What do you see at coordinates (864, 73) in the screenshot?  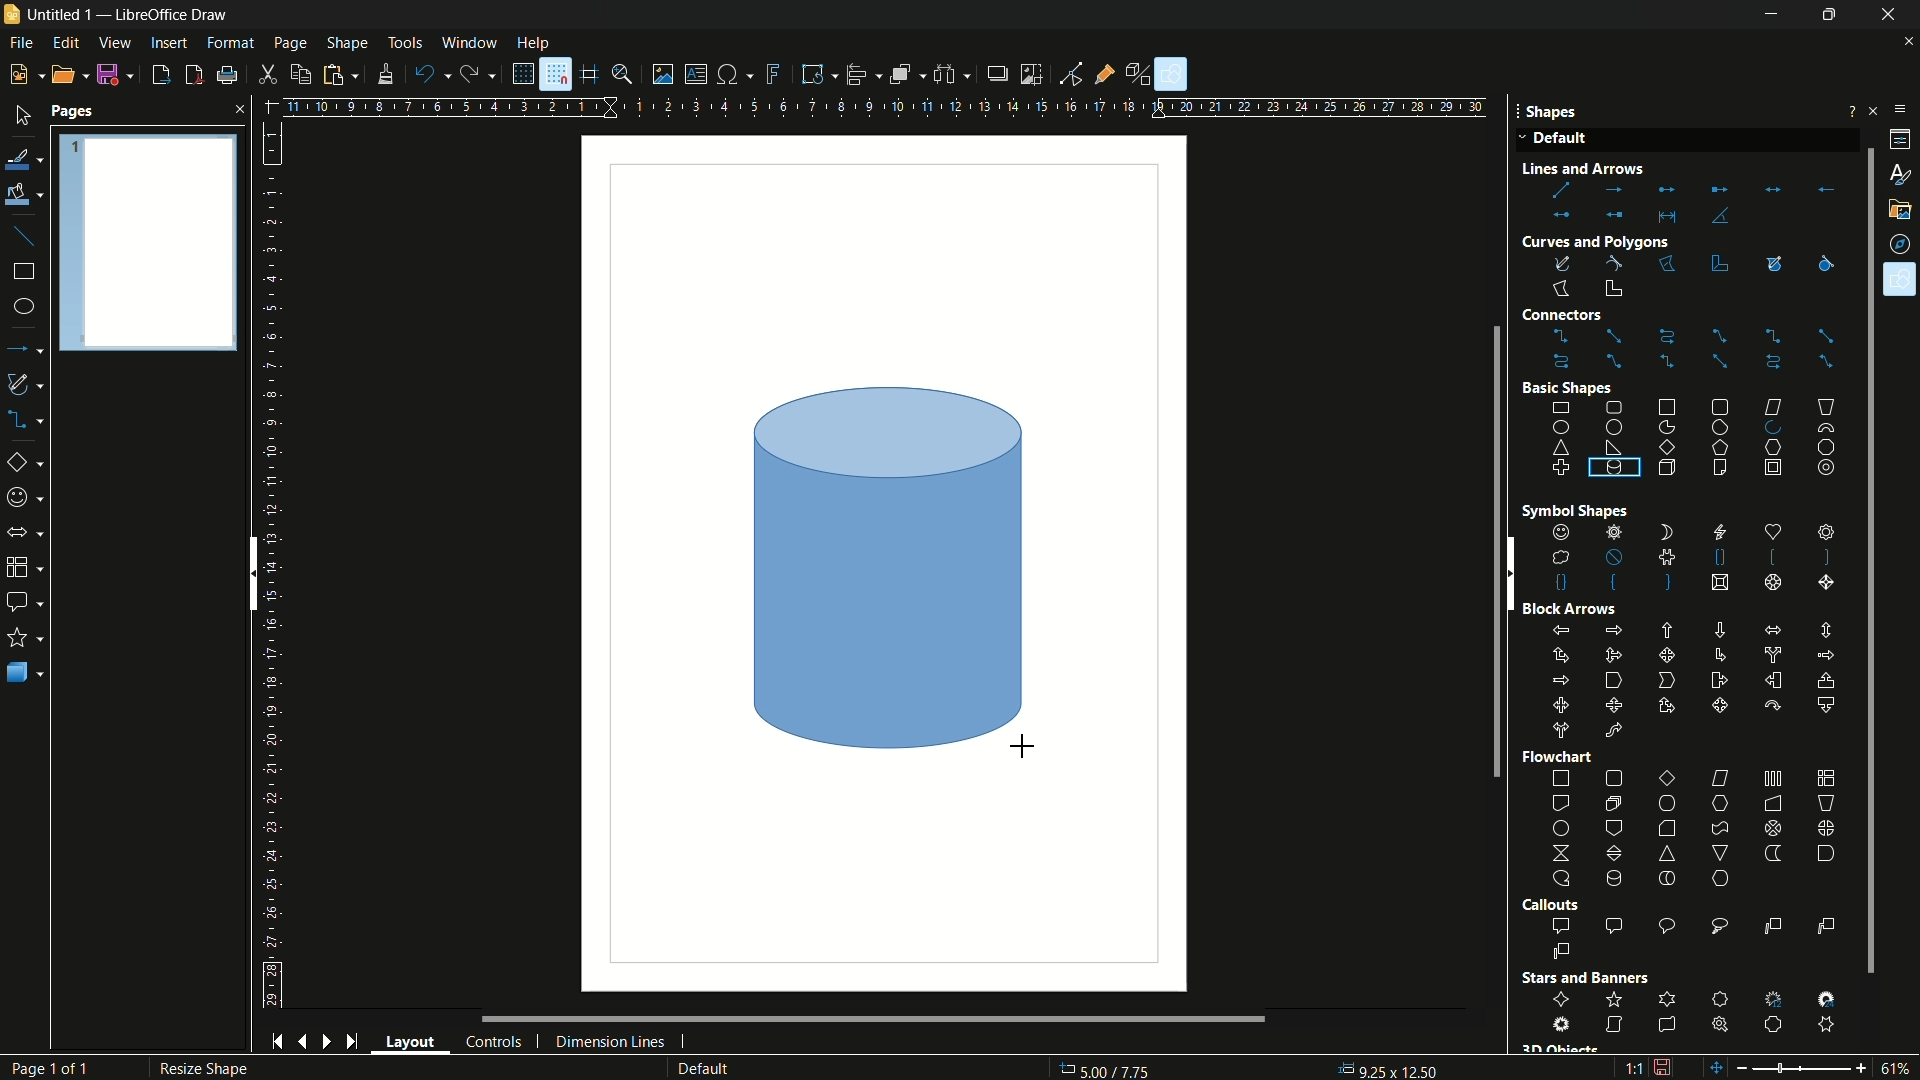 I see `align objects` at bounding box center [864, 73].